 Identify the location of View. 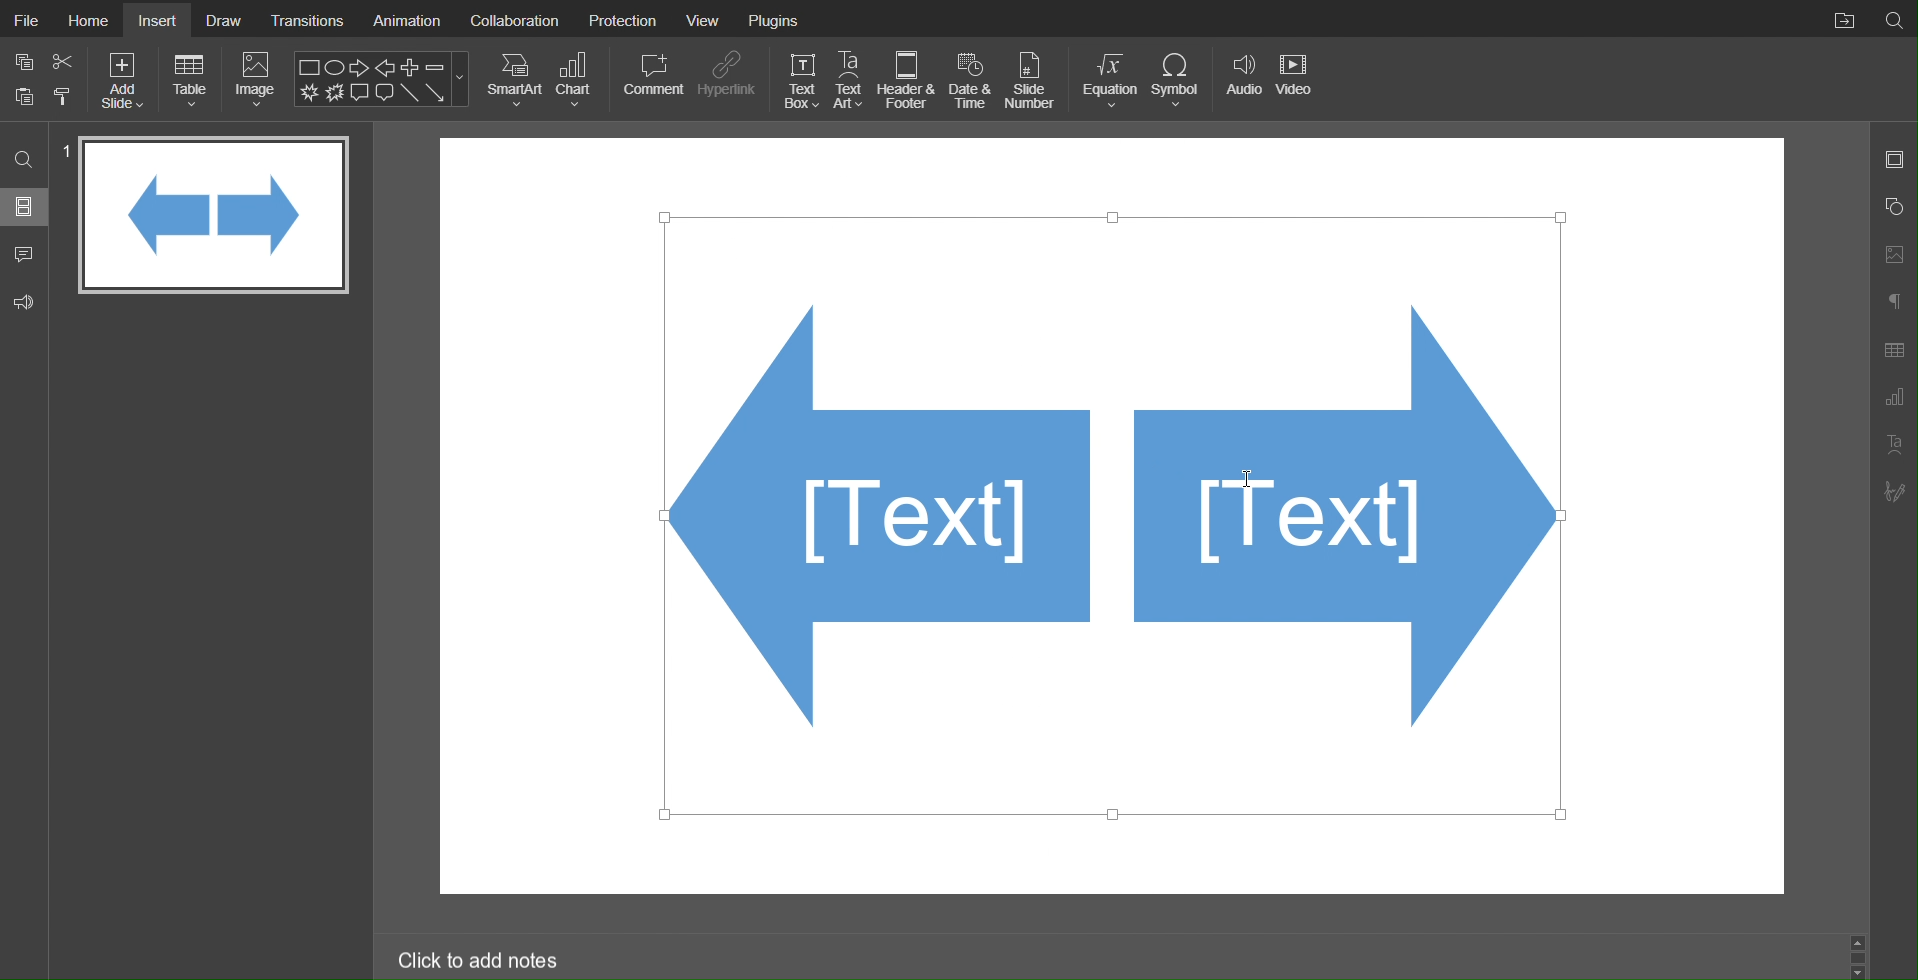
(707, 18).